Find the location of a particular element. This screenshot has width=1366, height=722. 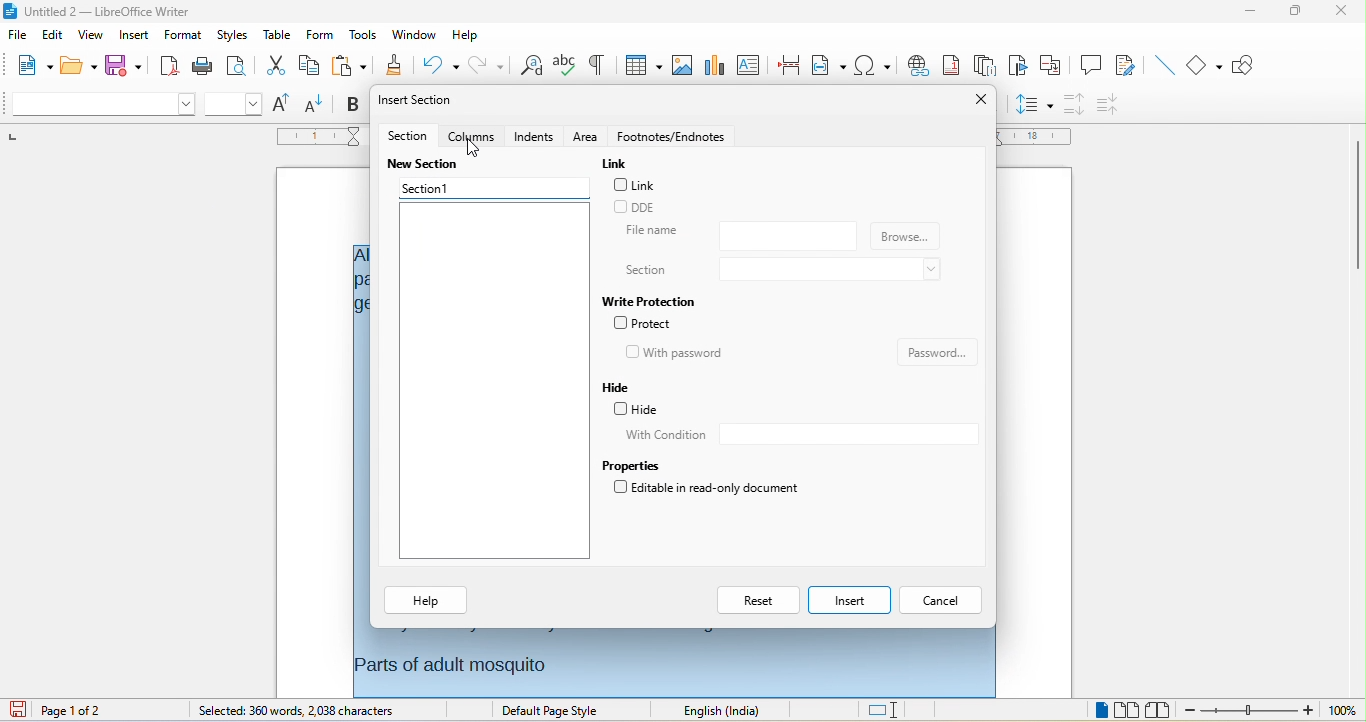

level 1 is located at coordinates (1023, 712).